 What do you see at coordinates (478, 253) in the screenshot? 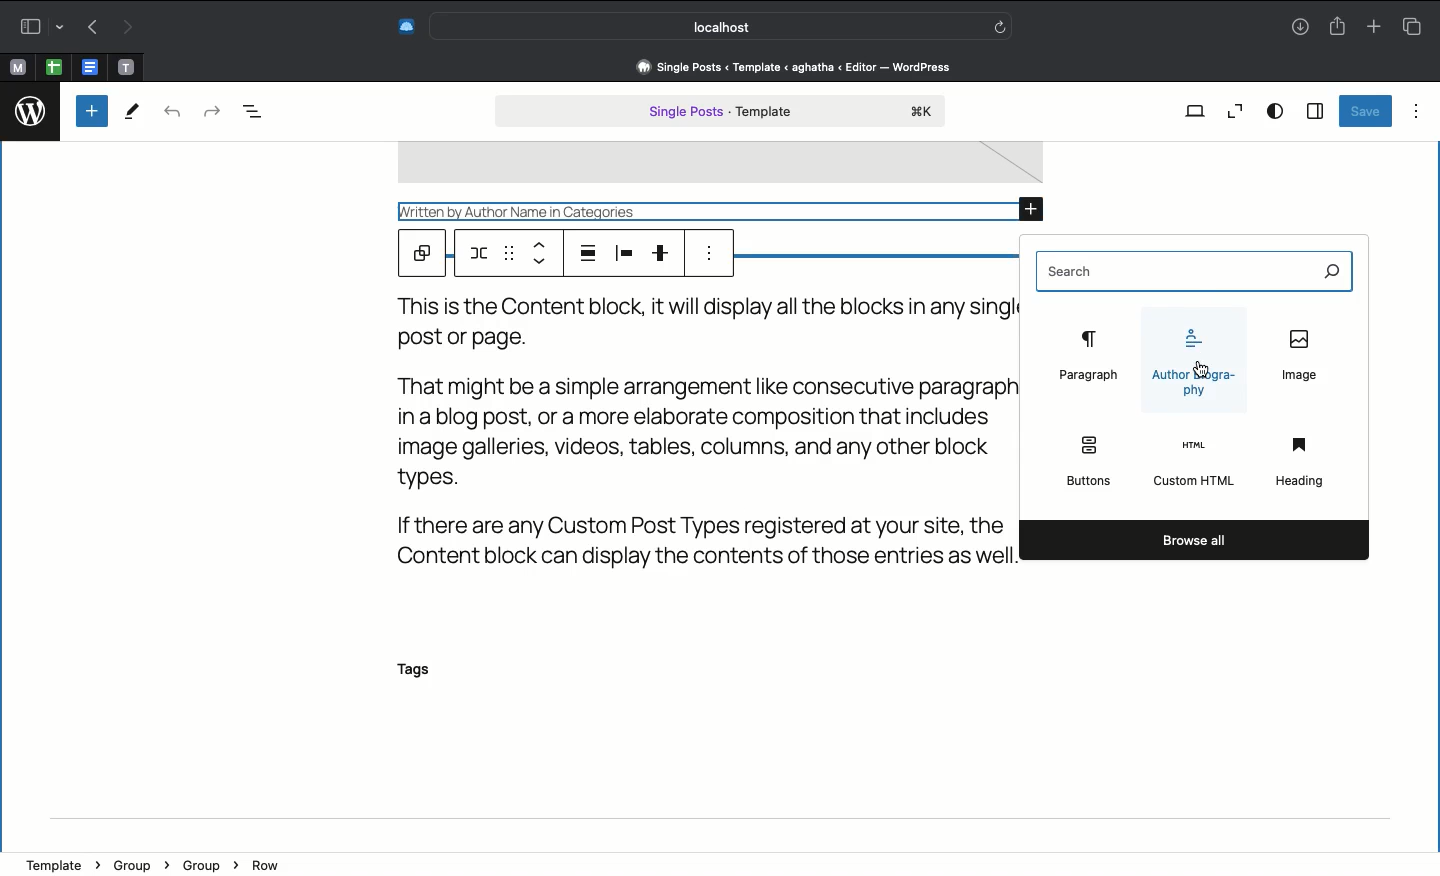
I see `Row` at bounding box center [478, 253].